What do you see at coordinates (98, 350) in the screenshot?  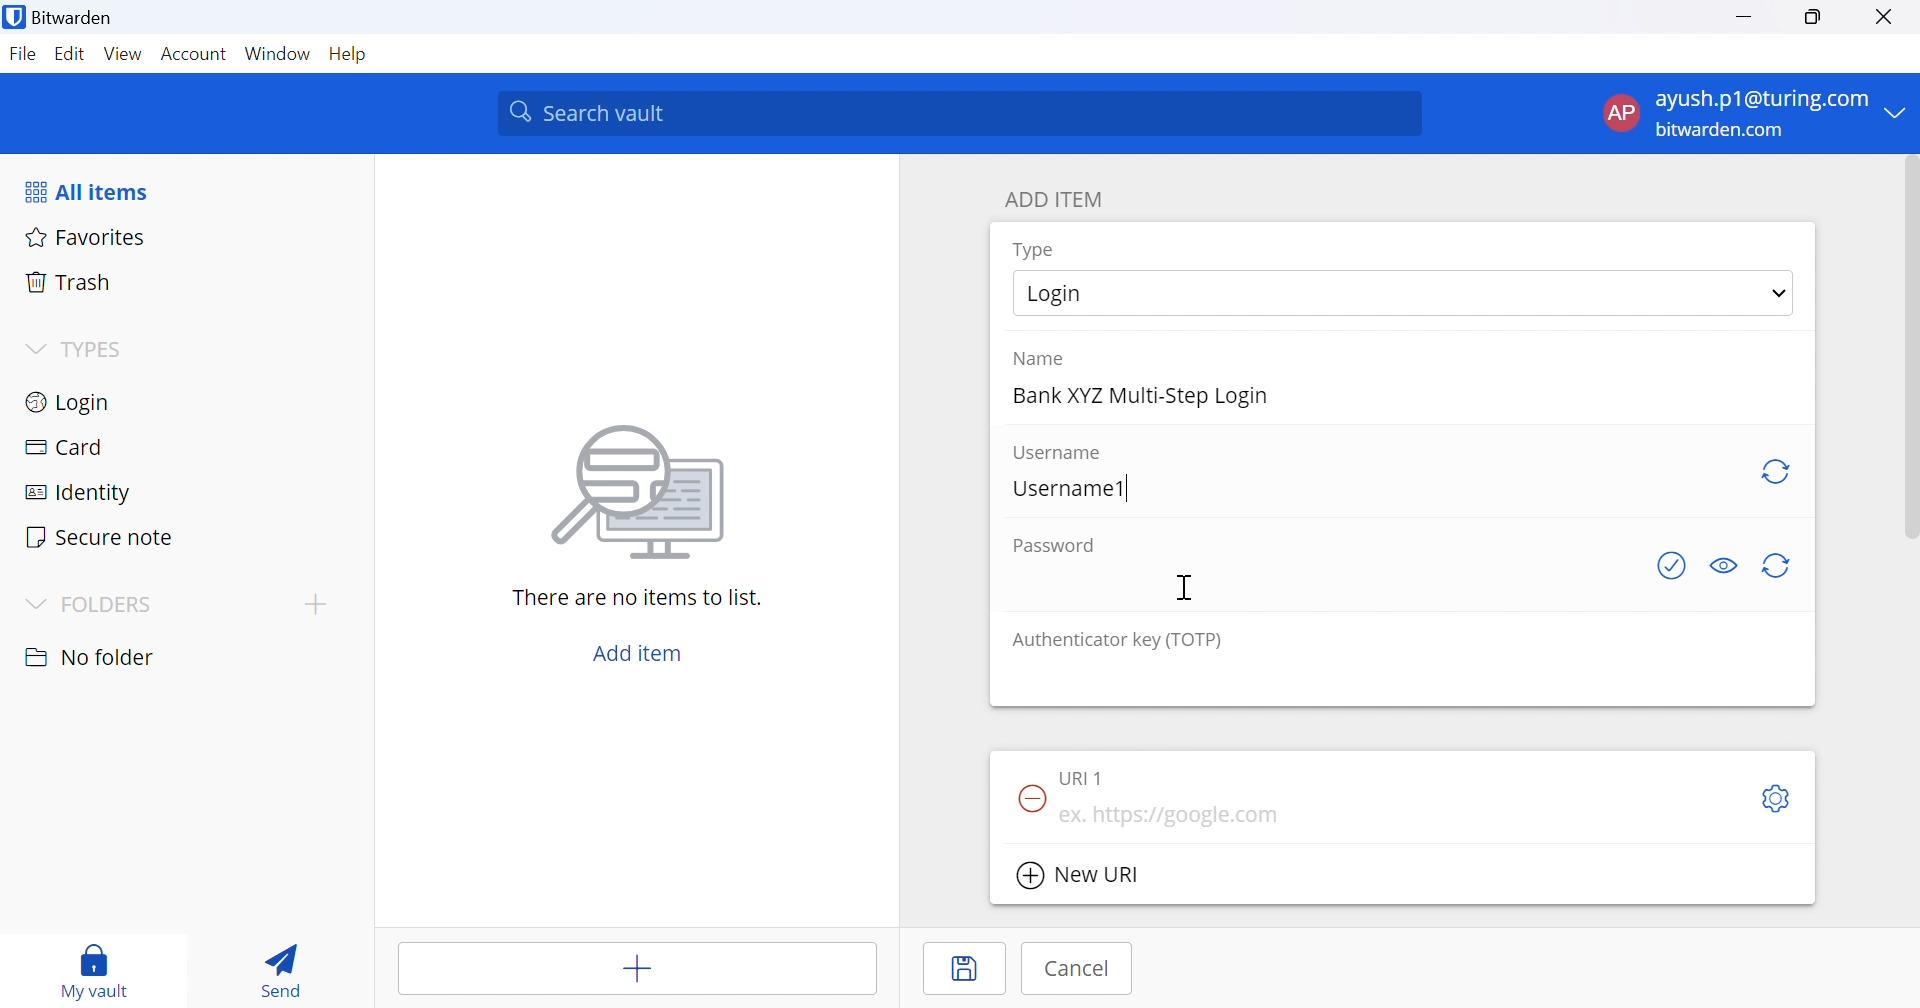 I see `TYPES` at bounding box center [98, 350].